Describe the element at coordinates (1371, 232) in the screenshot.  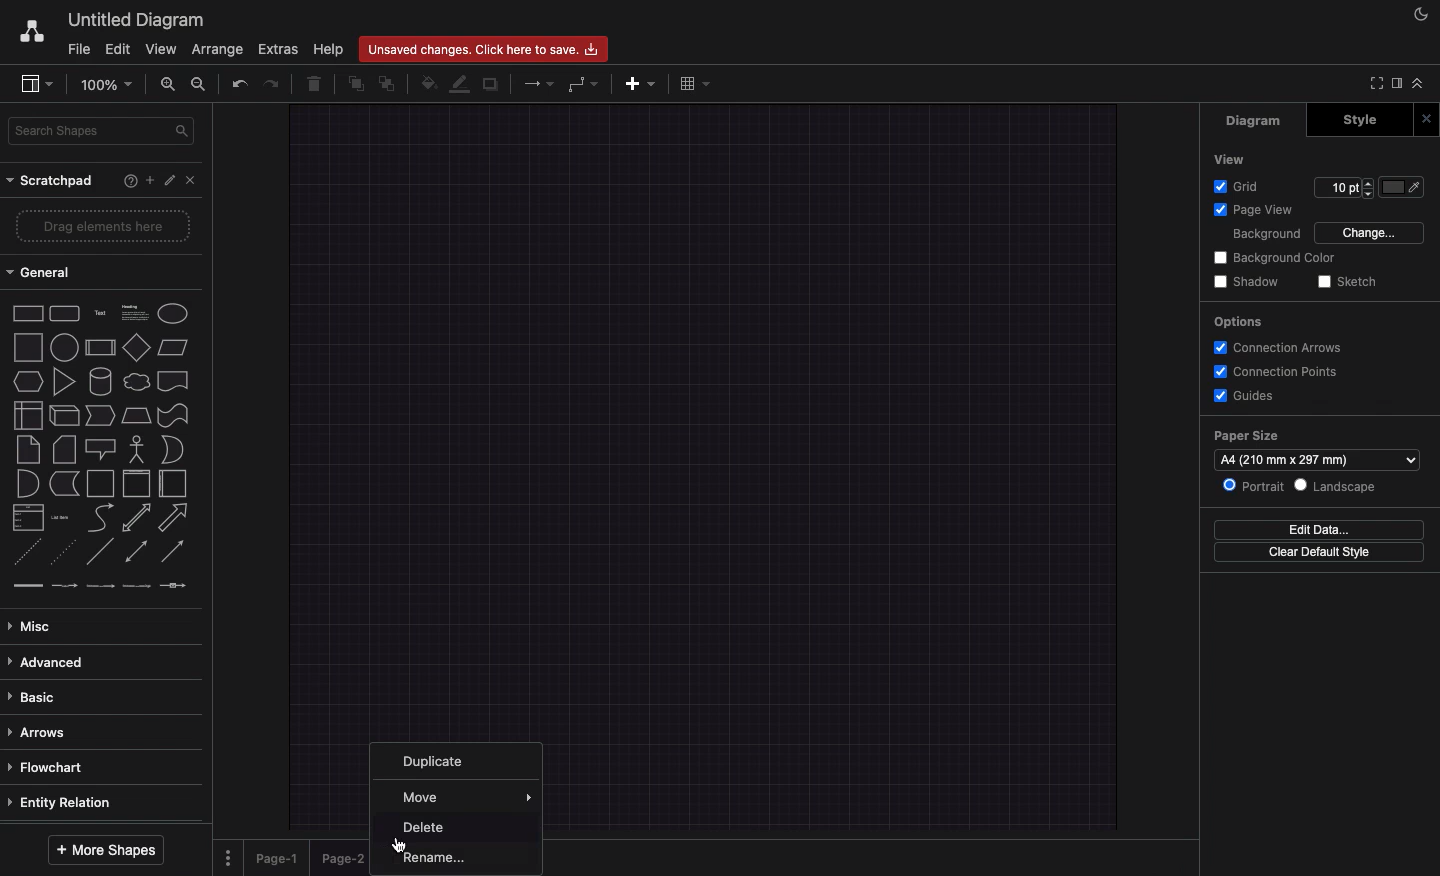
I see `Change` at that location.